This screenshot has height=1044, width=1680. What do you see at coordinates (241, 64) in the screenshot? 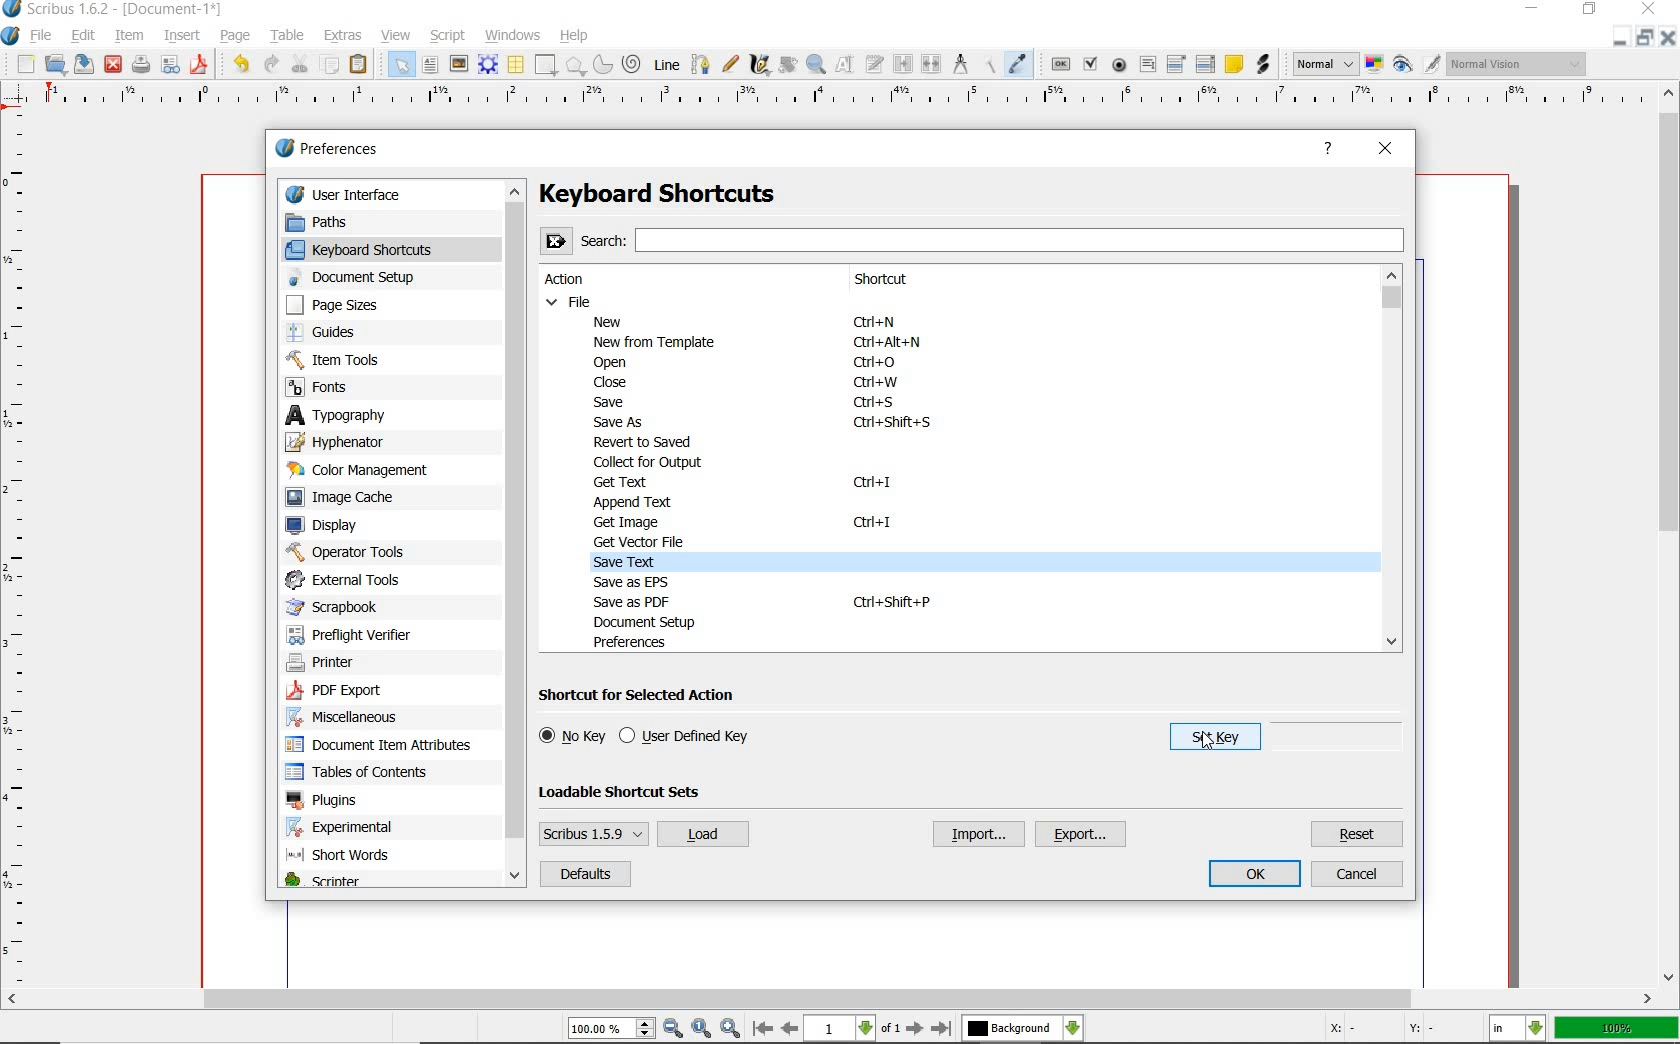
I see `undo` at bounding box center [241, 64].